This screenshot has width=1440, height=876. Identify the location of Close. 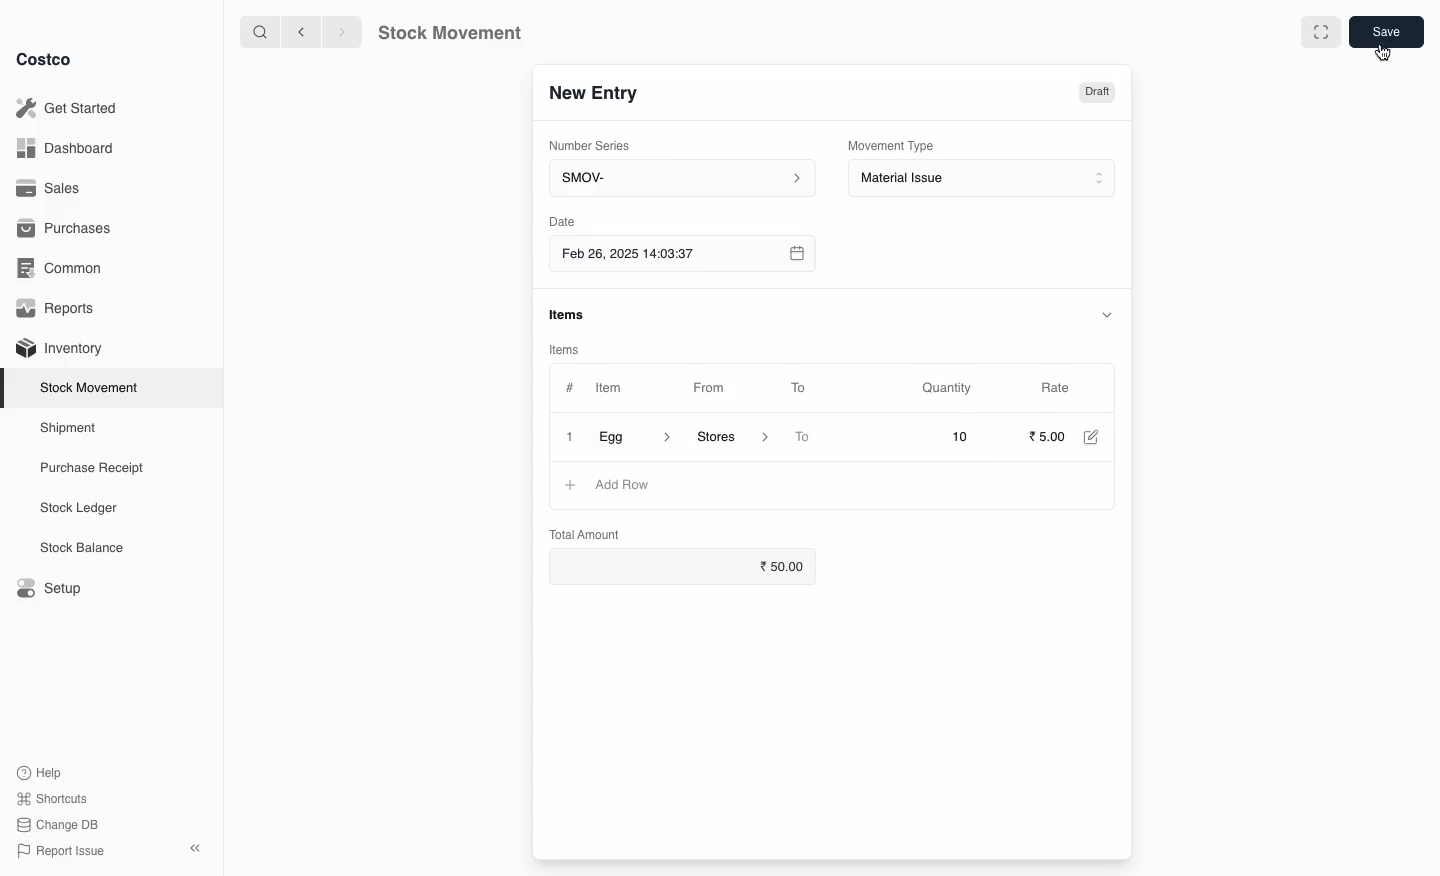
(568, 438).